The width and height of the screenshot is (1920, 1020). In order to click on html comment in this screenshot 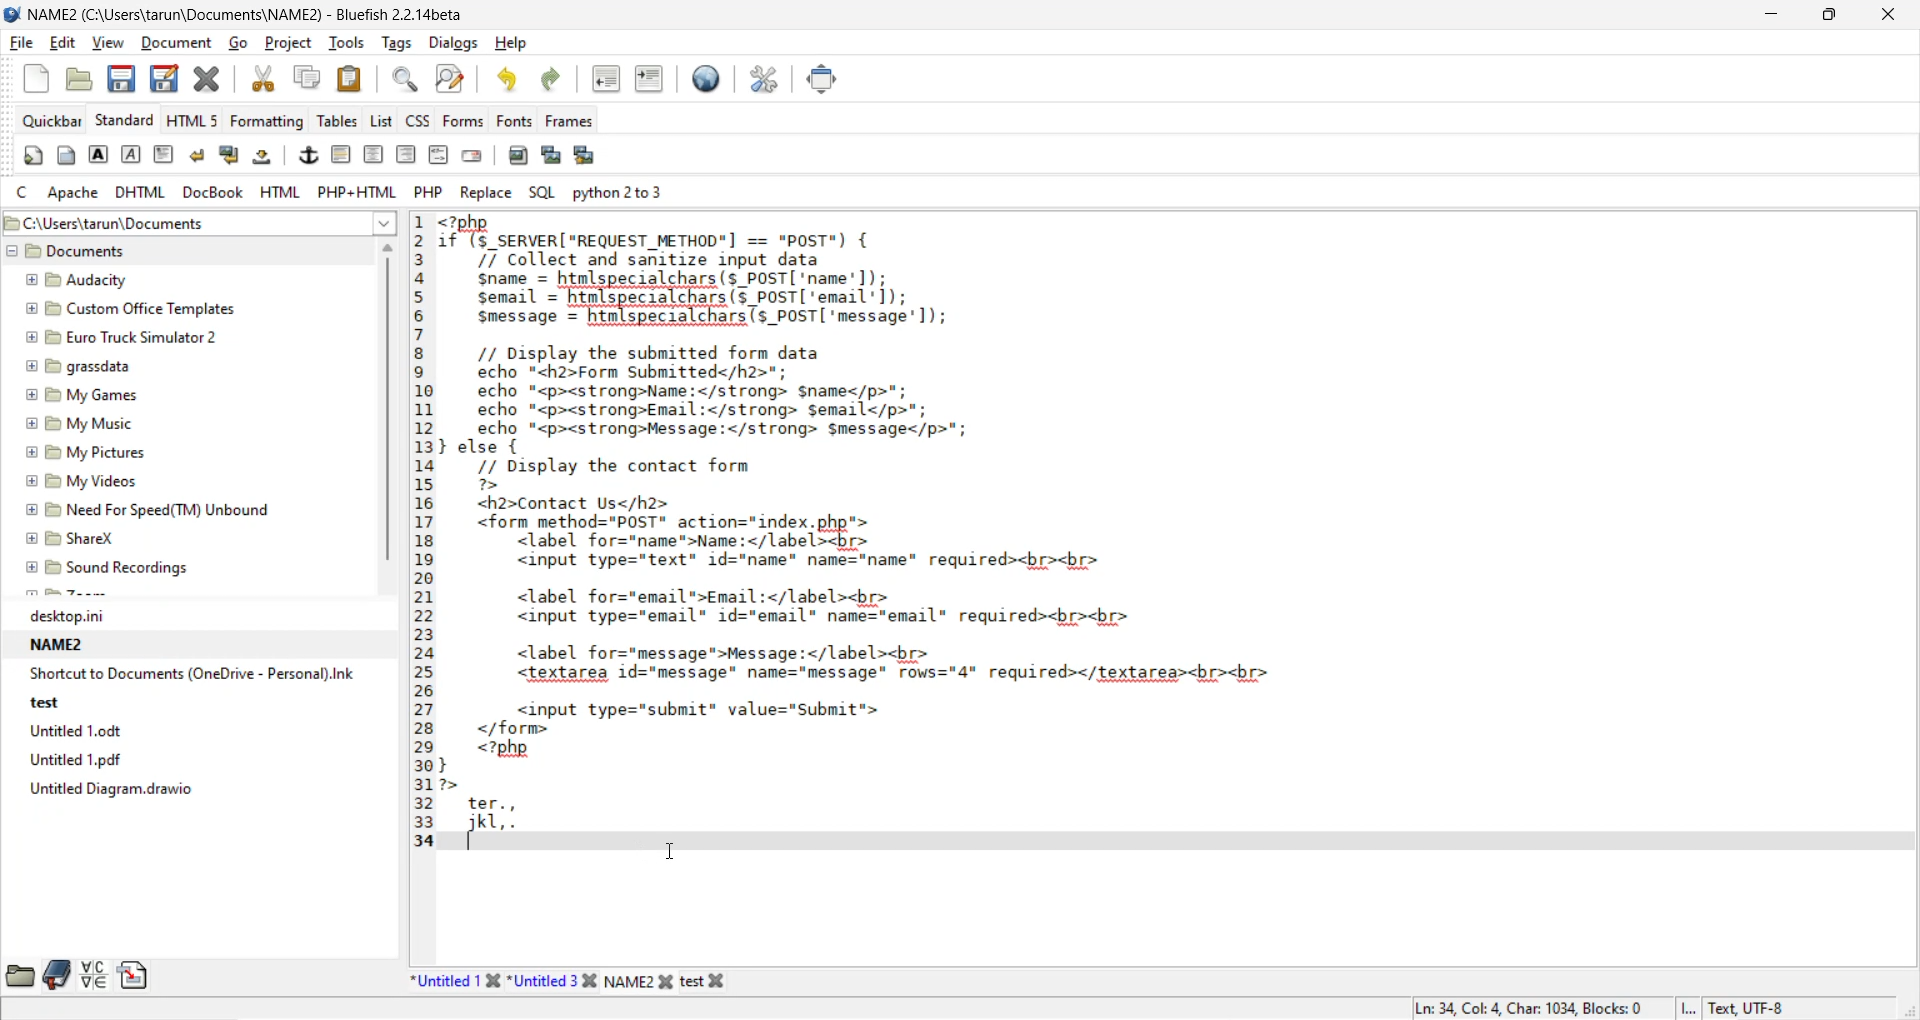, I will do `click(438, 154)`.